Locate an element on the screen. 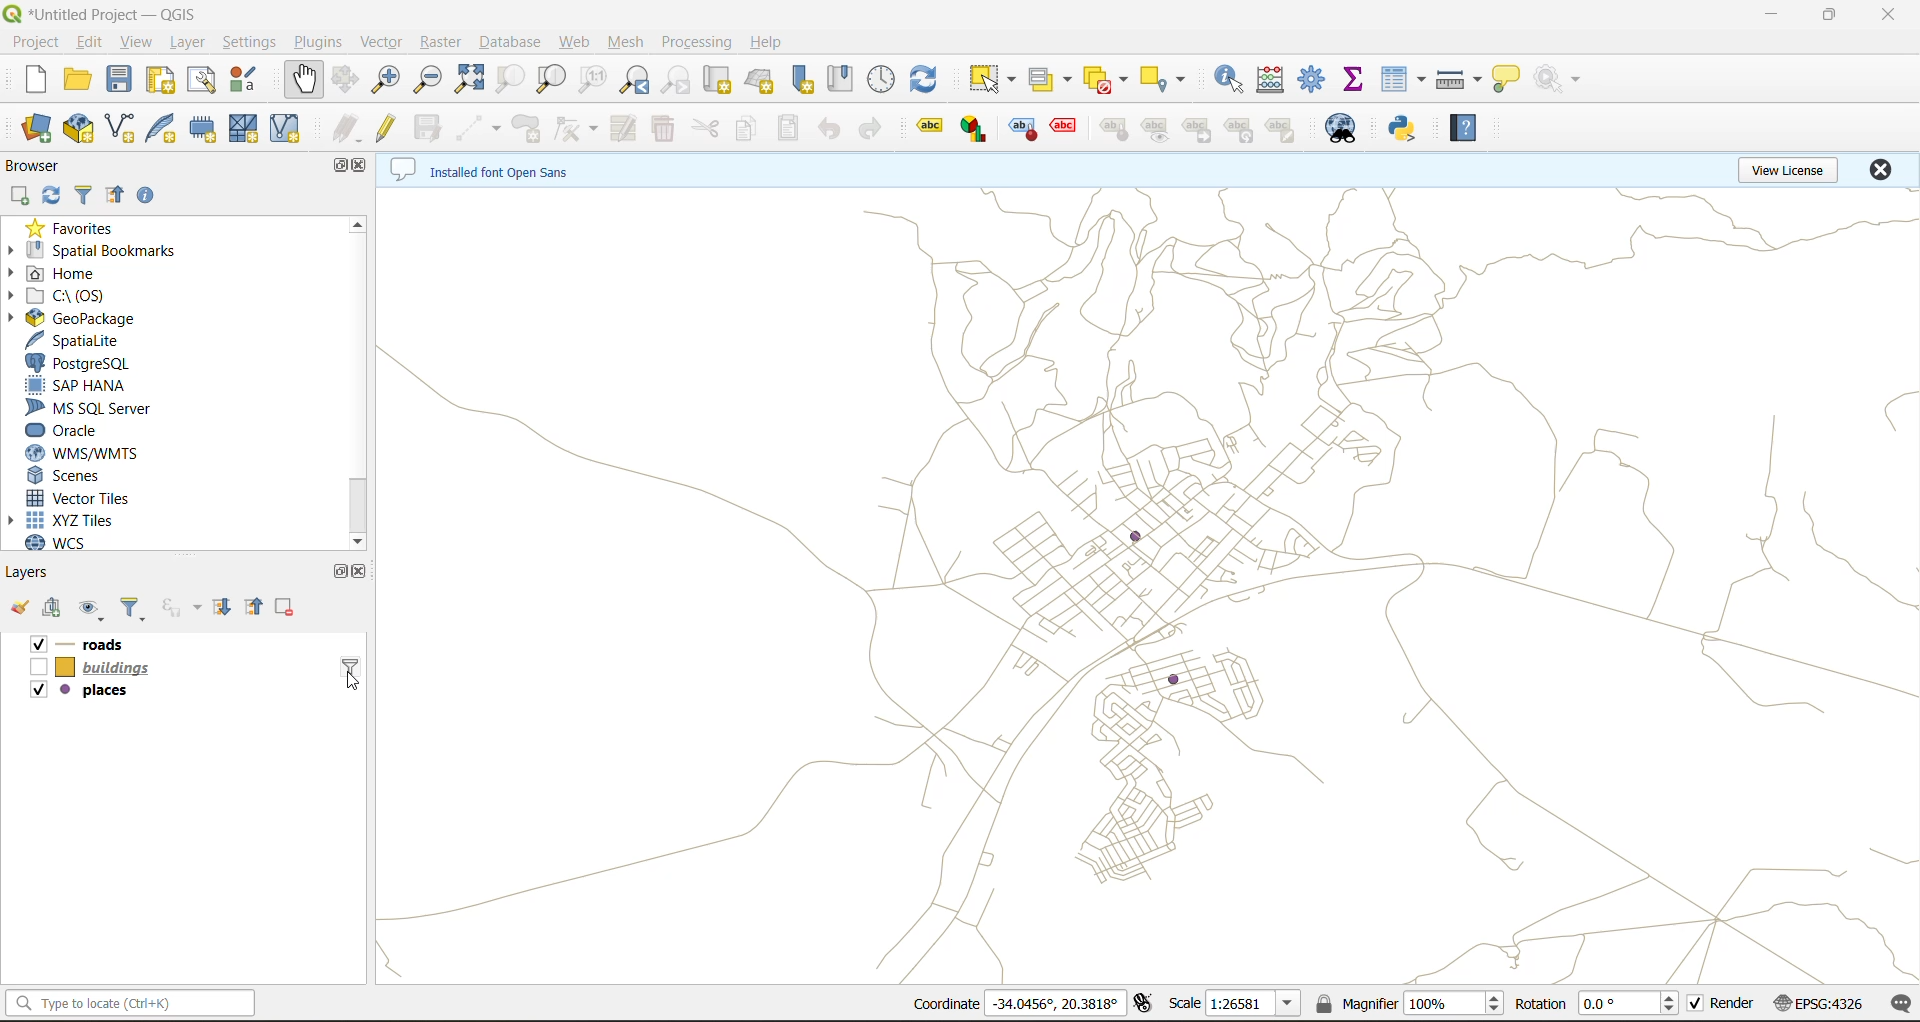 Image resolution: width=1920 pixels, height=1022 pixels. scenes is located at coordinates (75, 476).